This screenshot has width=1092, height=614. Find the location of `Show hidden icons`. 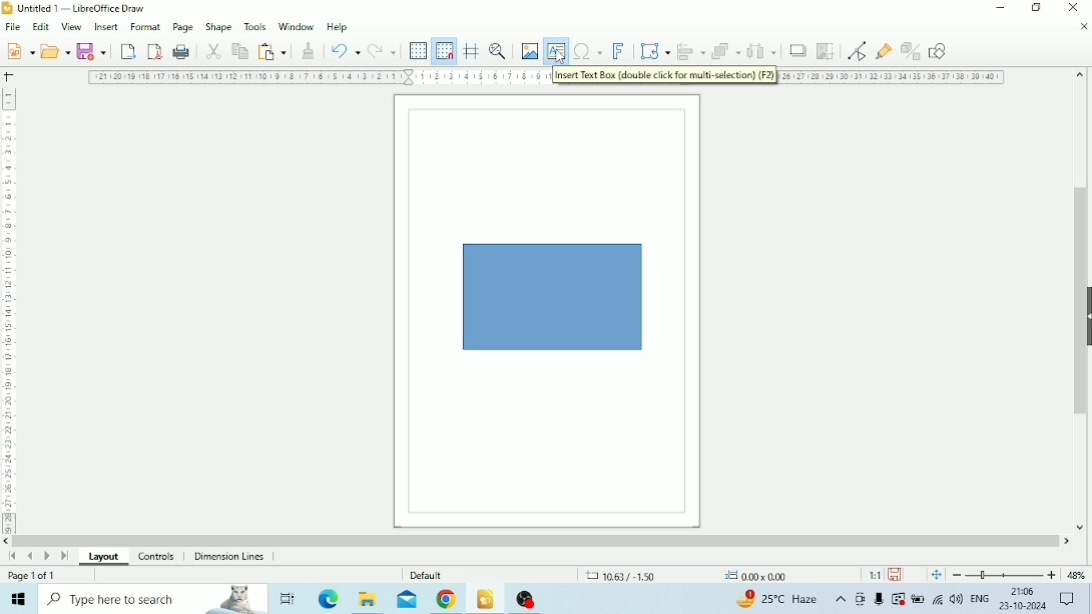

Show hidden icons is located at coordinates (841, 599).